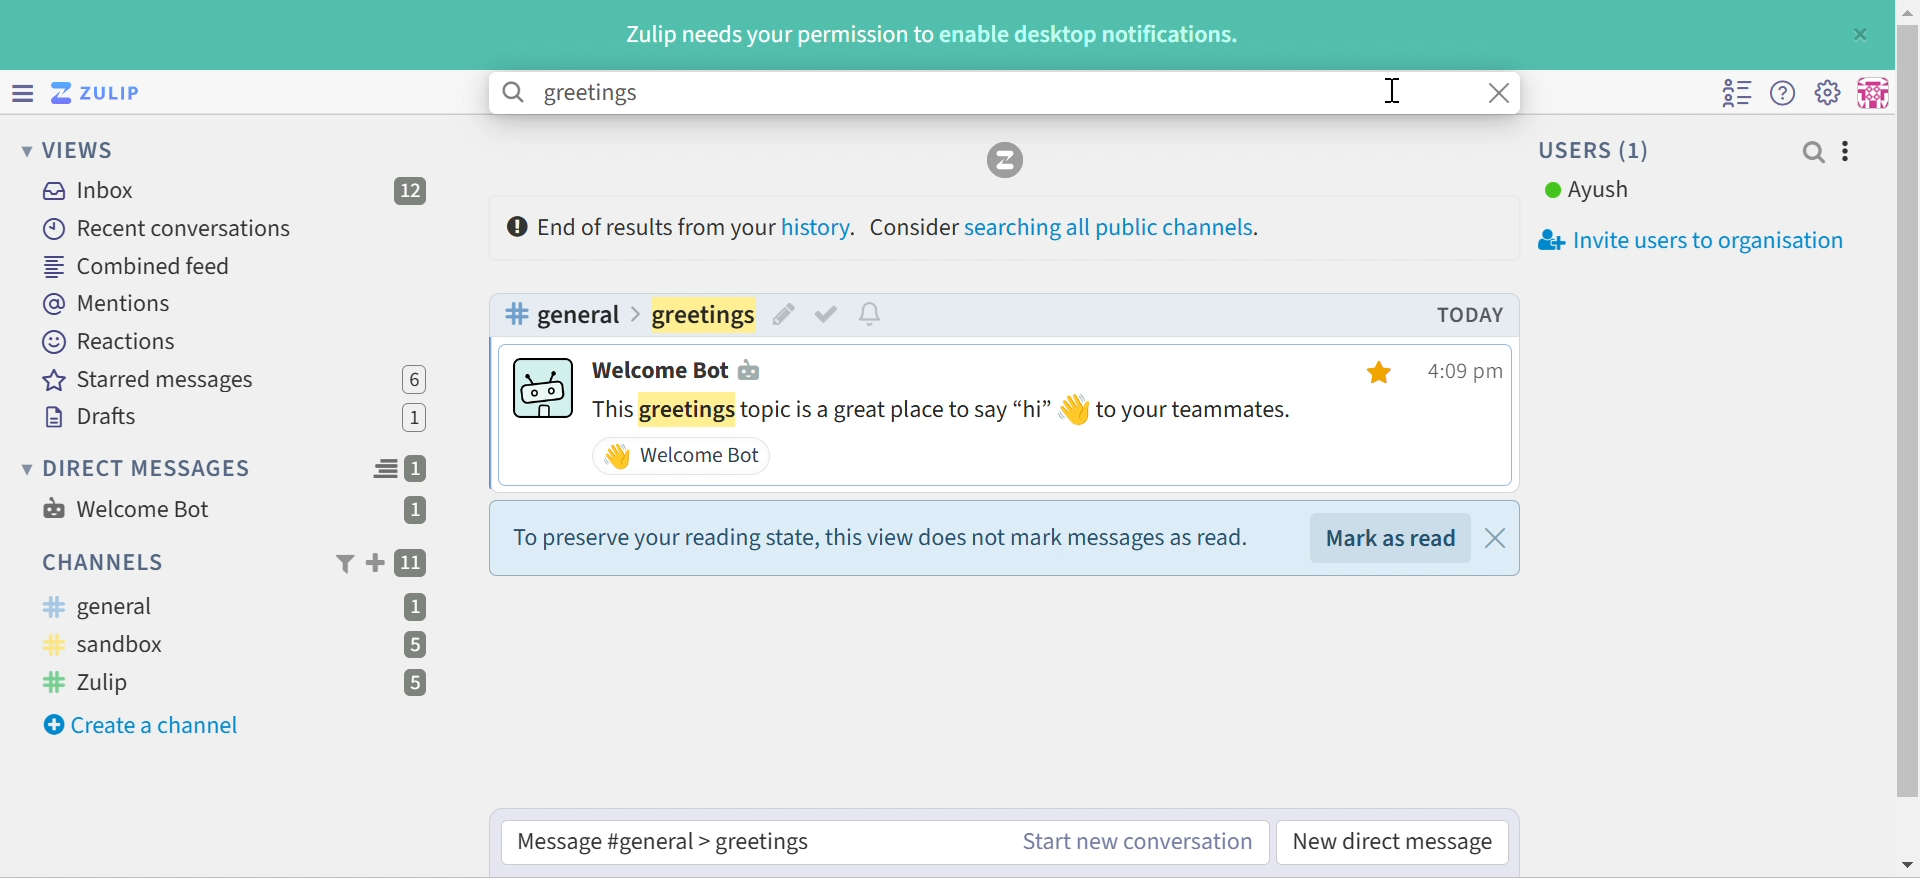  Describe the element at coordinates (879, 538) in the screenshot. I see `To preserve your reading state, this view does not mark messages as read.` at that location.